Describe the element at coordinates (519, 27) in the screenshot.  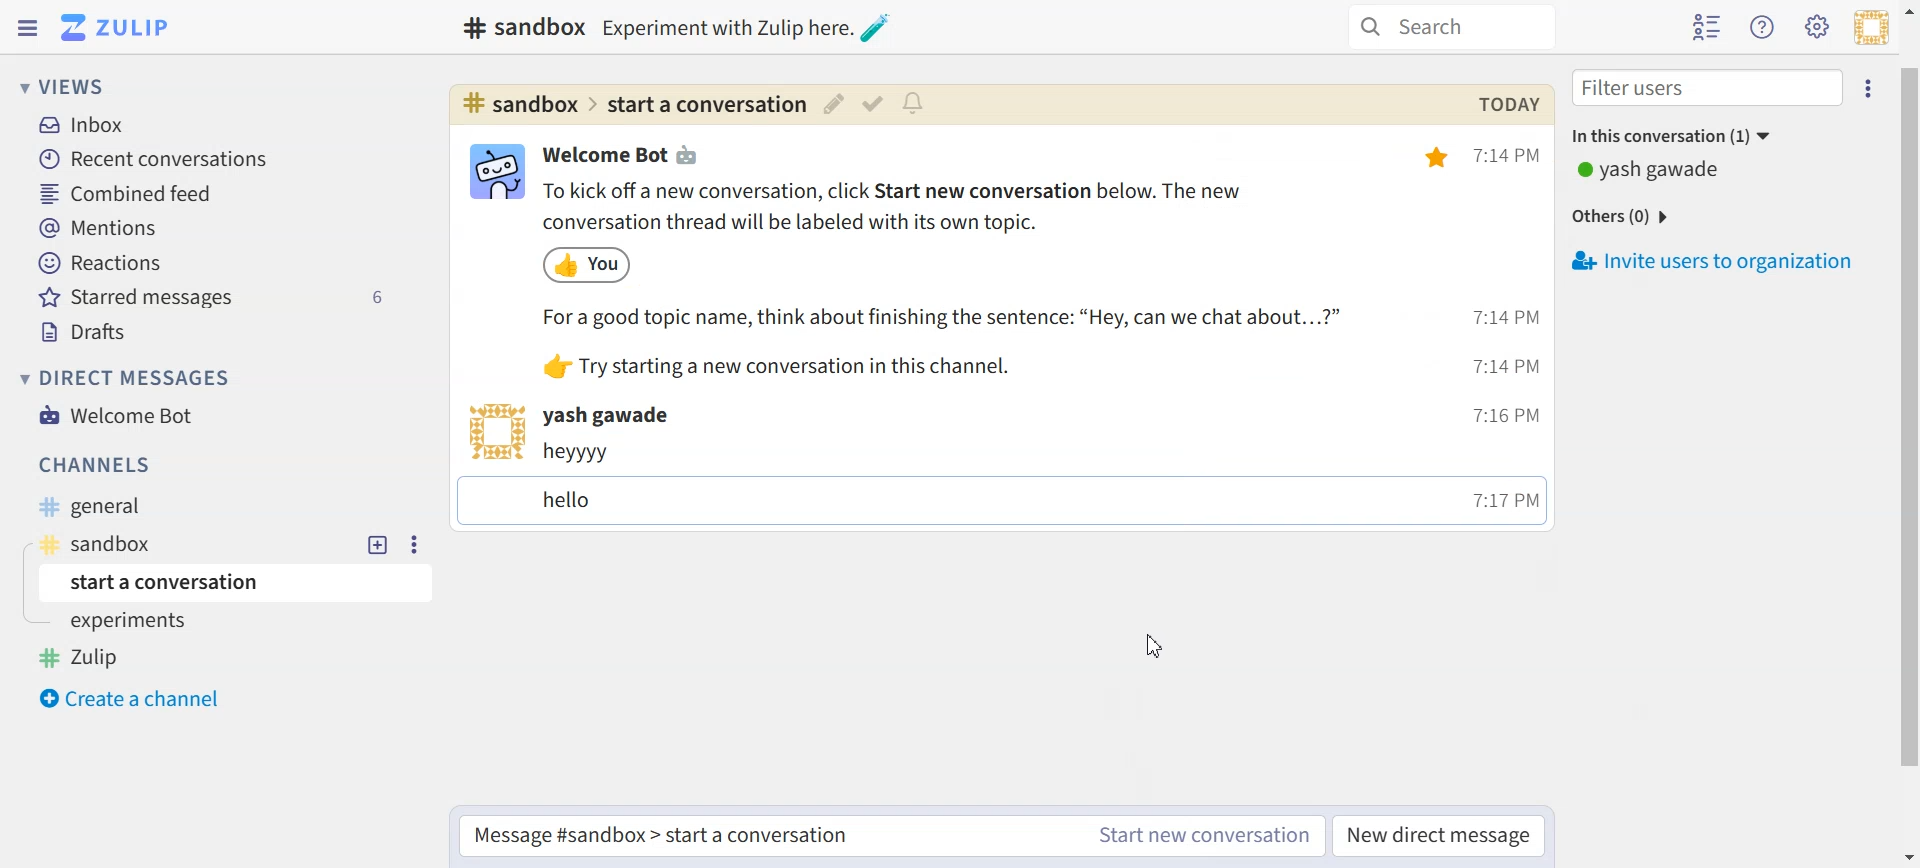
I see `Text` at that location.